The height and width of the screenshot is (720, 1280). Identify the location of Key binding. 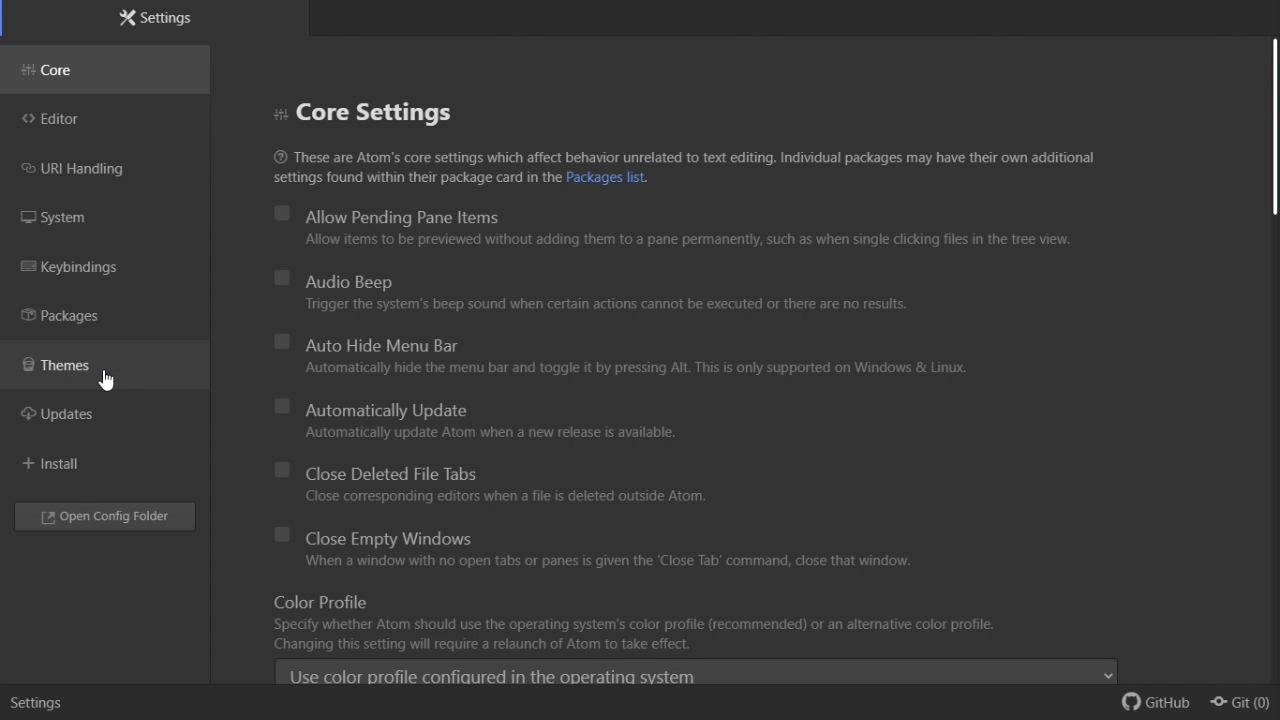
(87, 269).